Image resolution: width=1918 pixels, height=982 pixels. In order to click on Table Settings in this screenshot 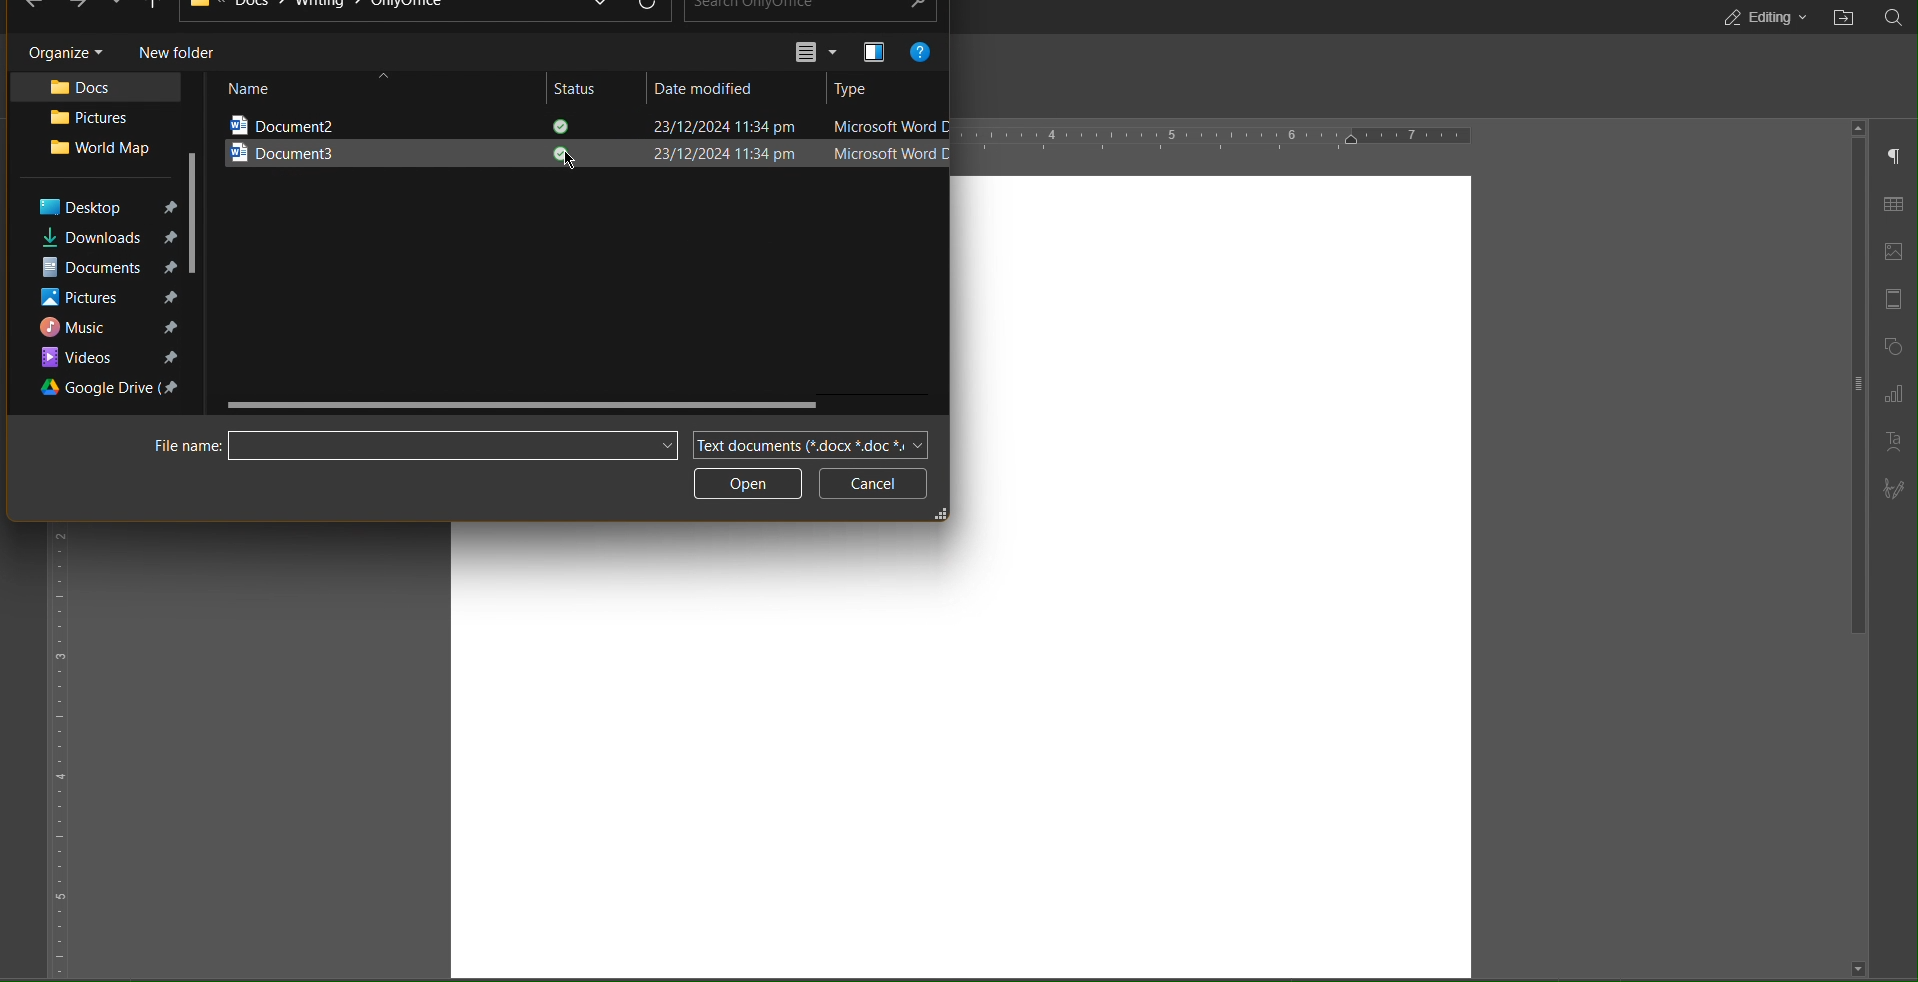, I will do `click(1893, 206)`.